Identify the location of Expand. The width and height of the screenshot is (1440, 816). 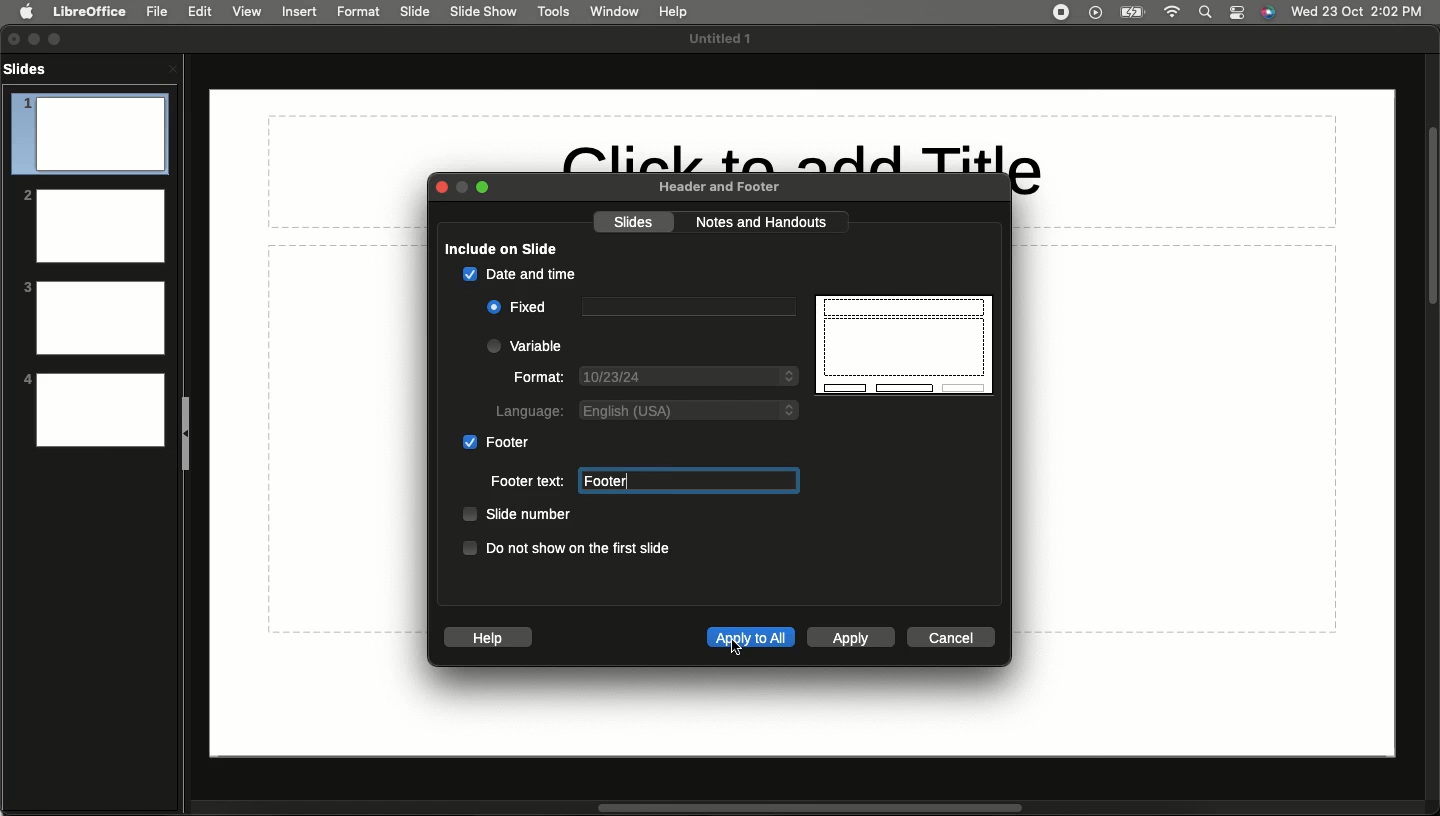
(490, 187).